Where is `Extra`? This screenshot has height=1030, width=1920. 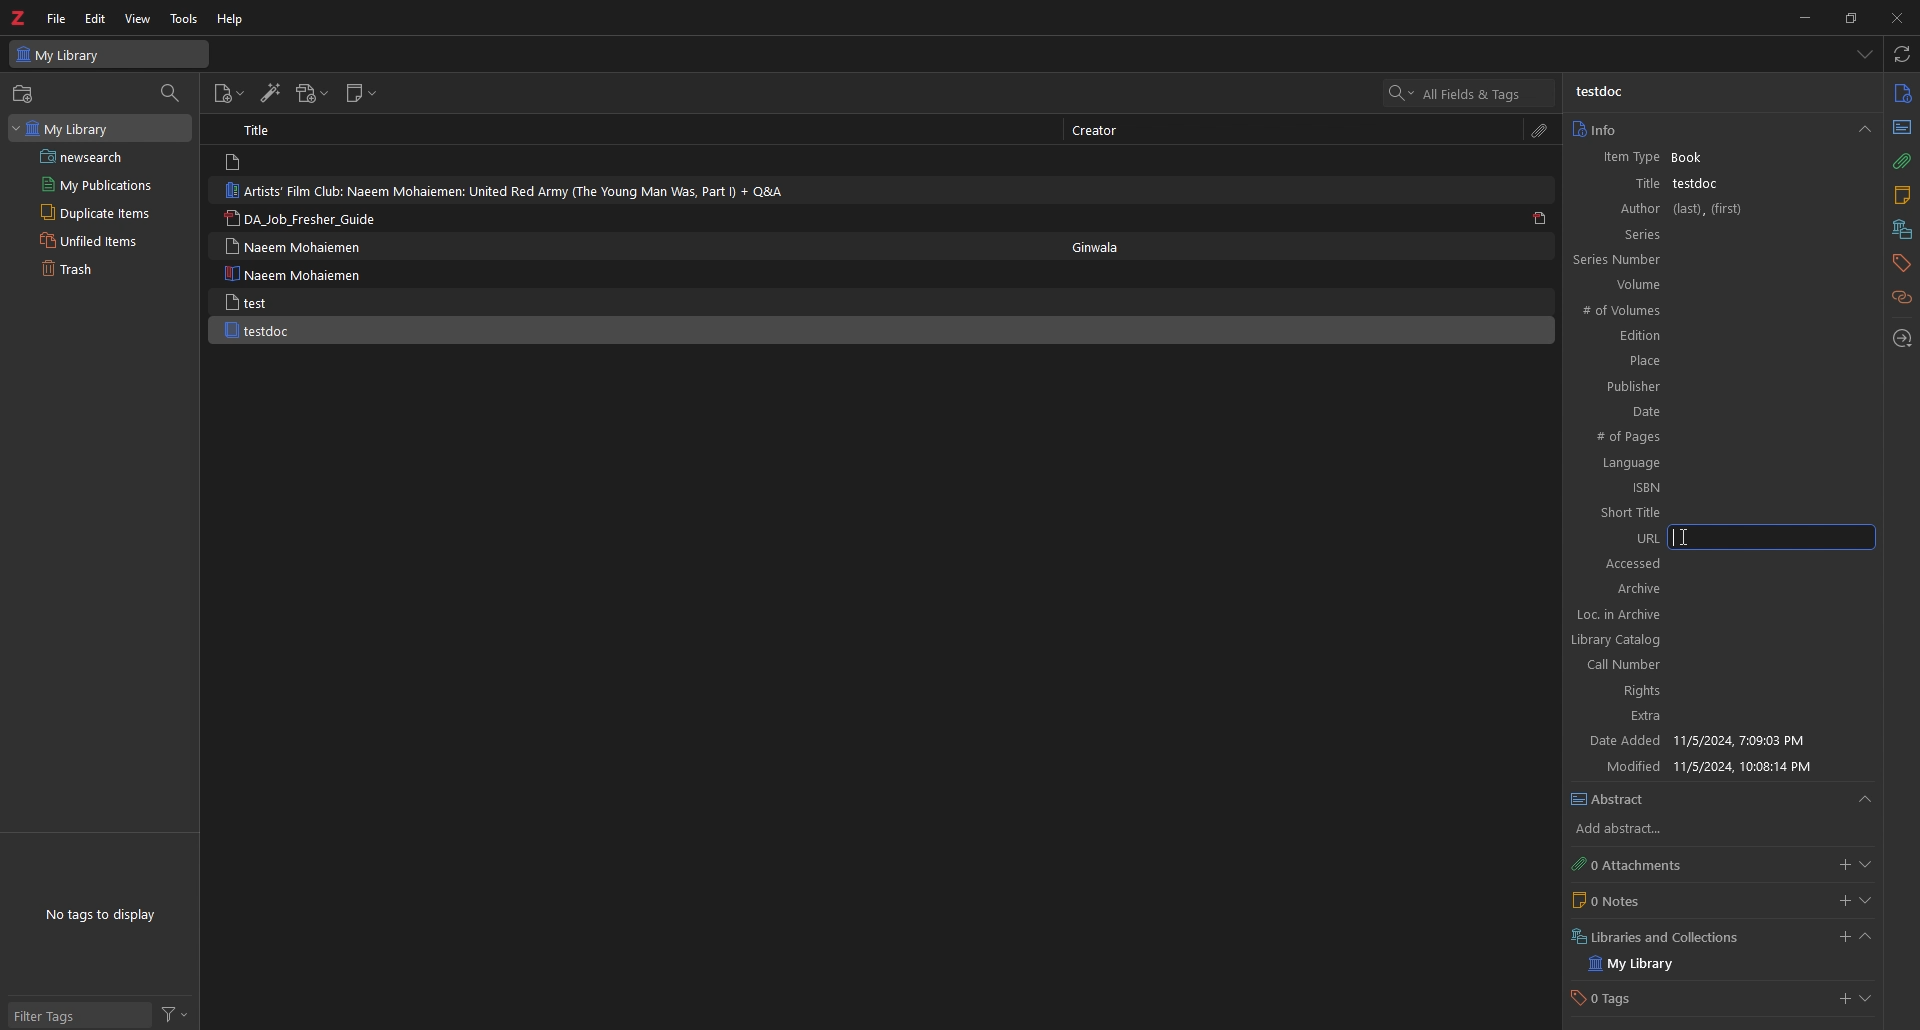
Extra is located at coordinates (1709, 718).